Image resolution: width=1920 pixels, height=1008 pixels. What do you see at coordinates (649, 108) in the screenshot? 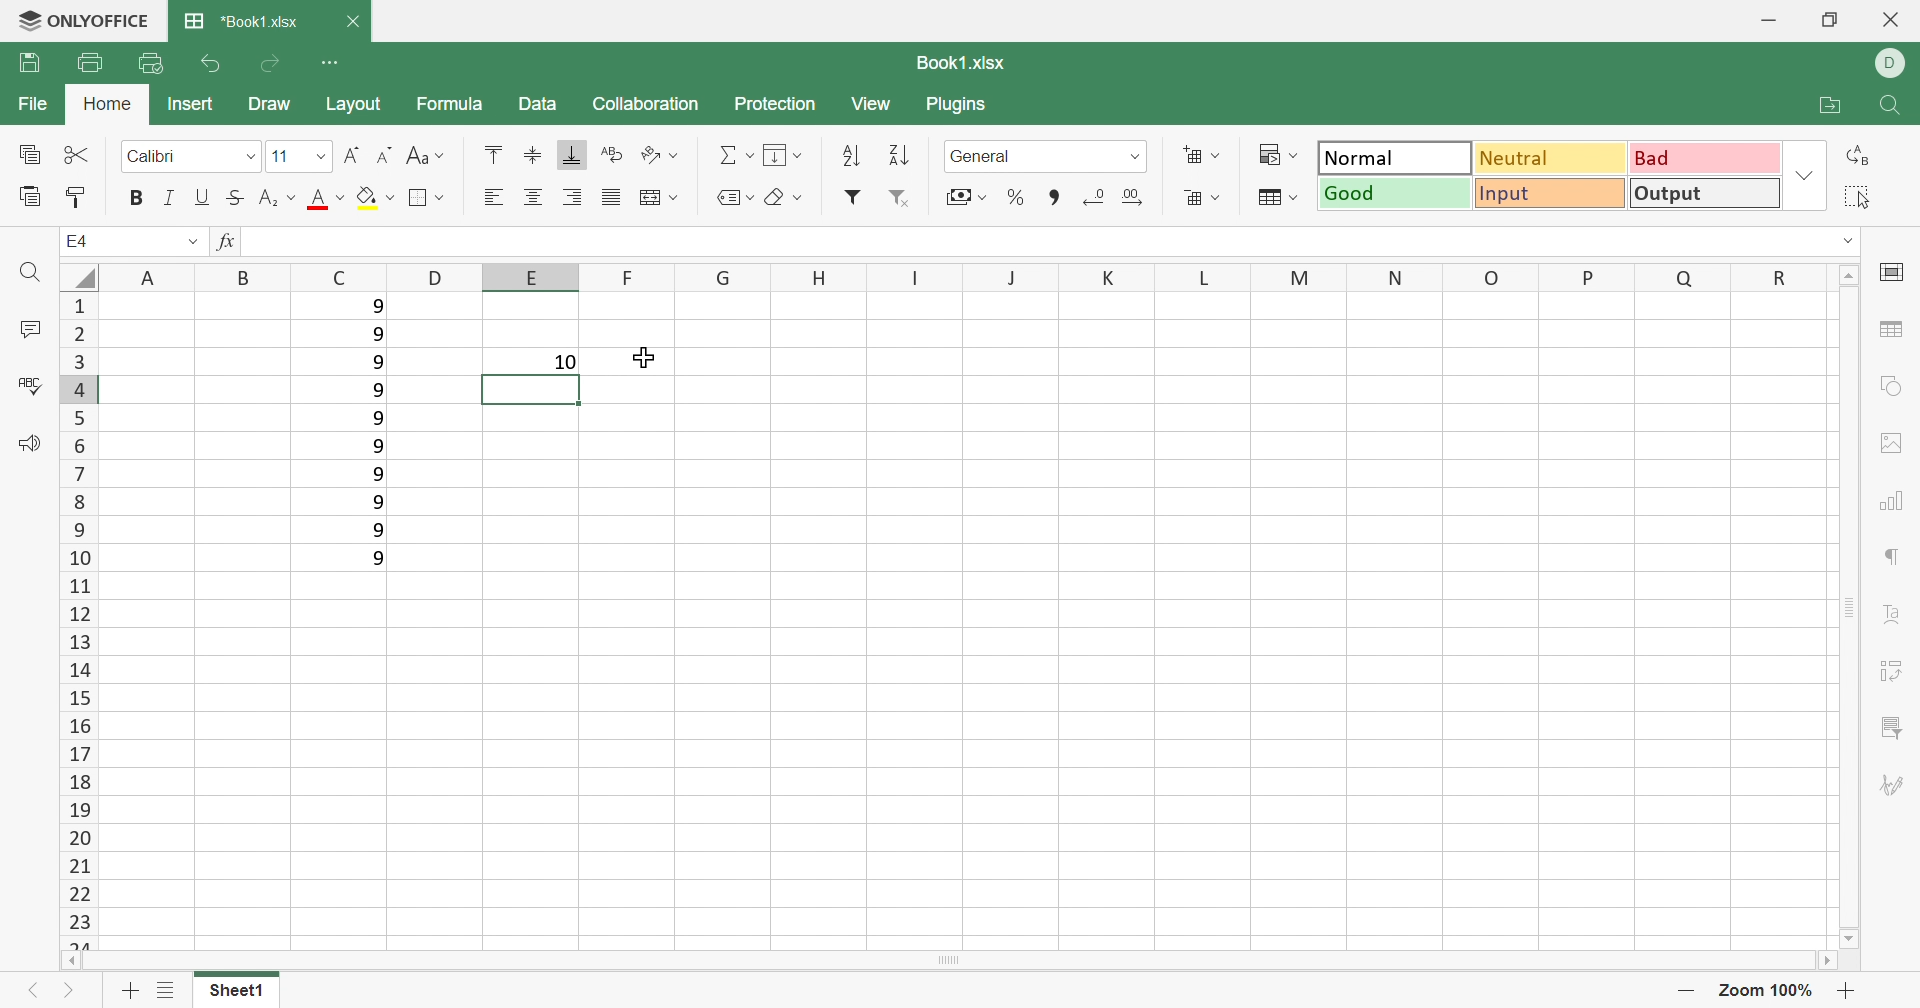
I see `Collaboration` at bounding box center [649, 108].